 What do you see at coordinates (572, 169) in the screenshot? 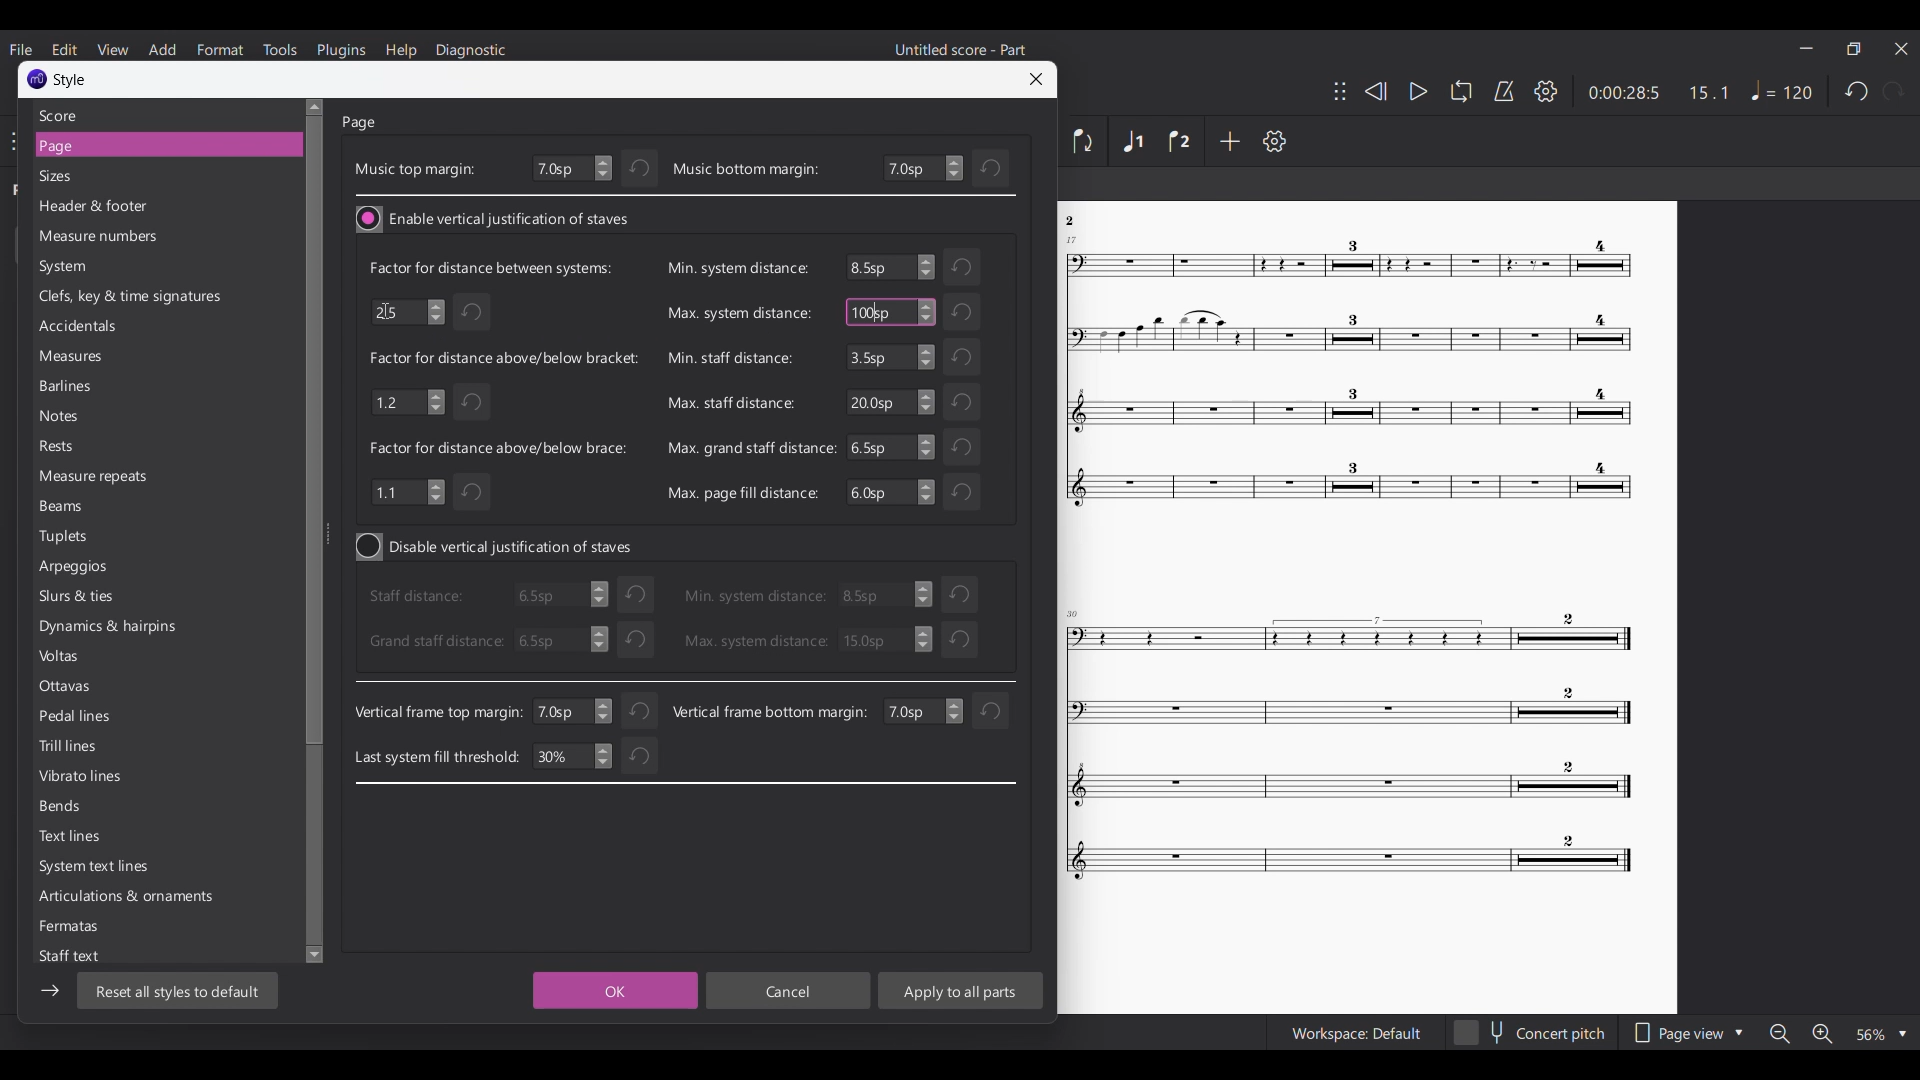
I see `Top margin settings` at bounding box center [572, 169].